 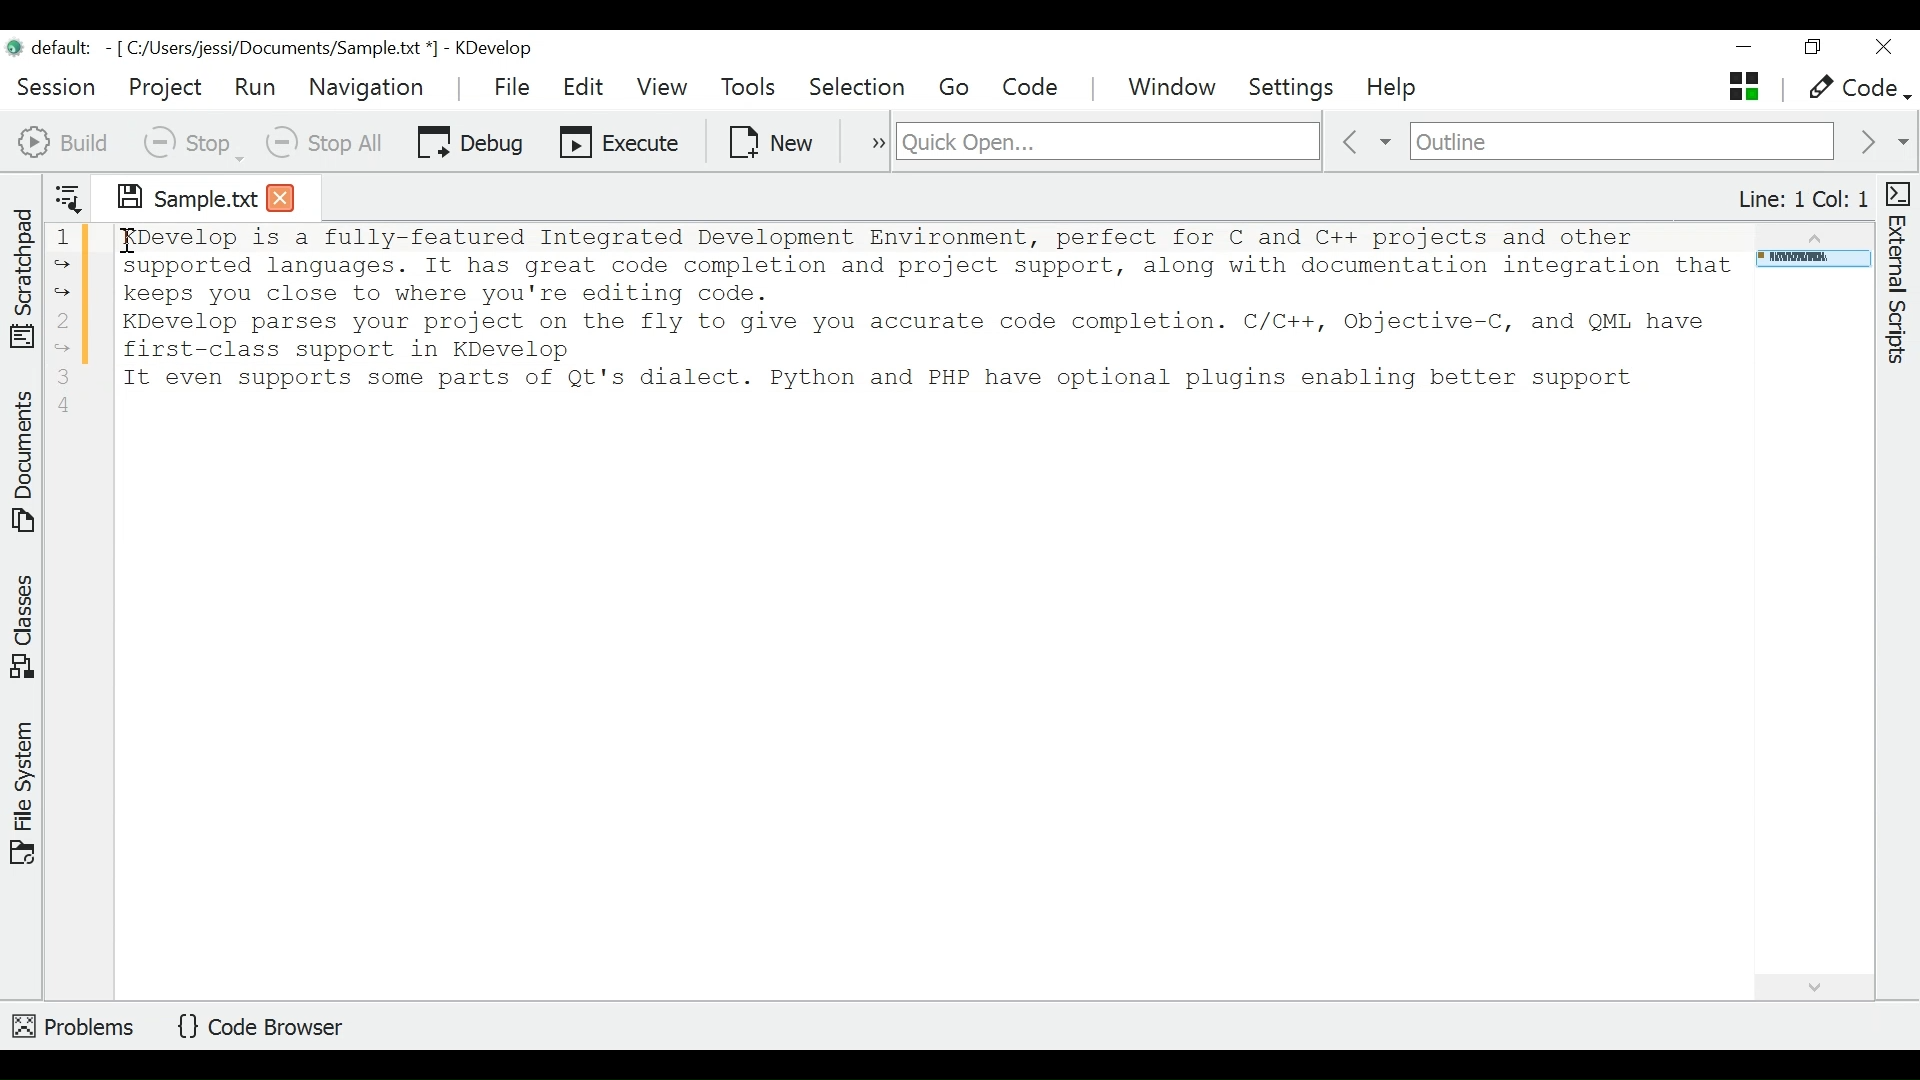 What do you see at coordinates (1789, 199) in the screenshot?
I see `Line: 1 Col: 1` at bounding box center [1789, 199].